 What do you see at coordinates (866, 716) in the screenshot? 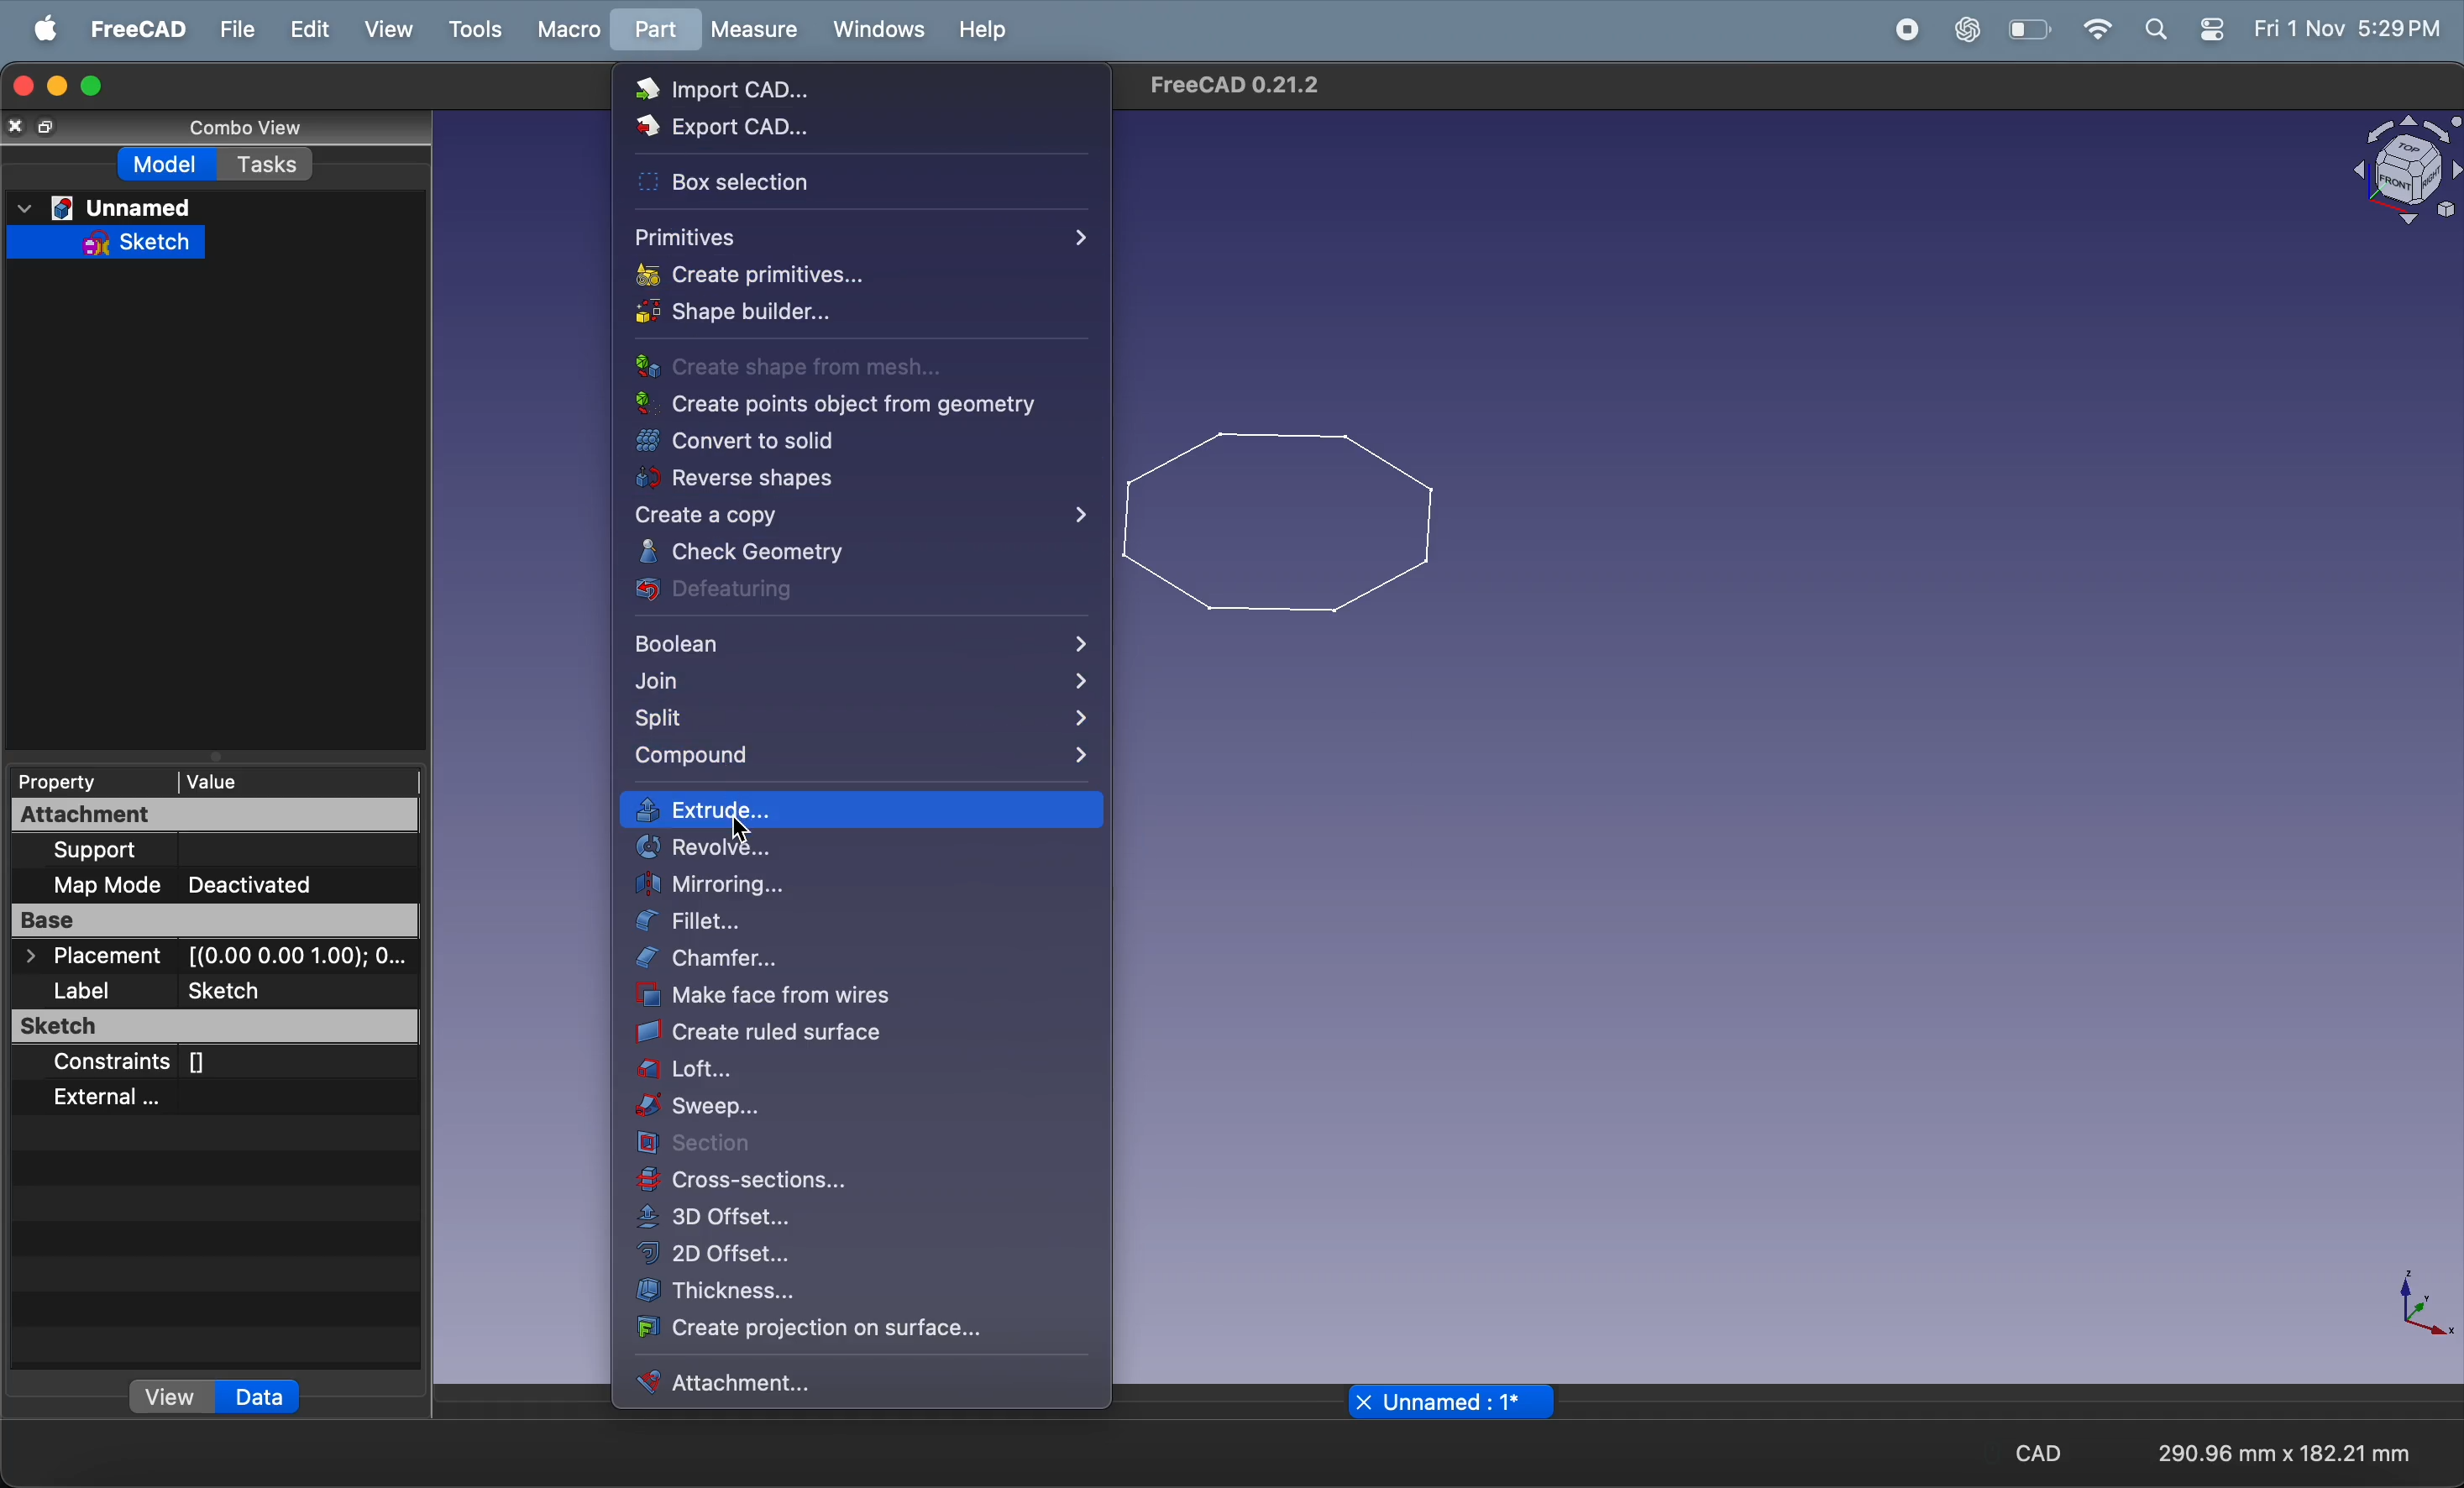
I see `split` at bounding box center [866, 716].